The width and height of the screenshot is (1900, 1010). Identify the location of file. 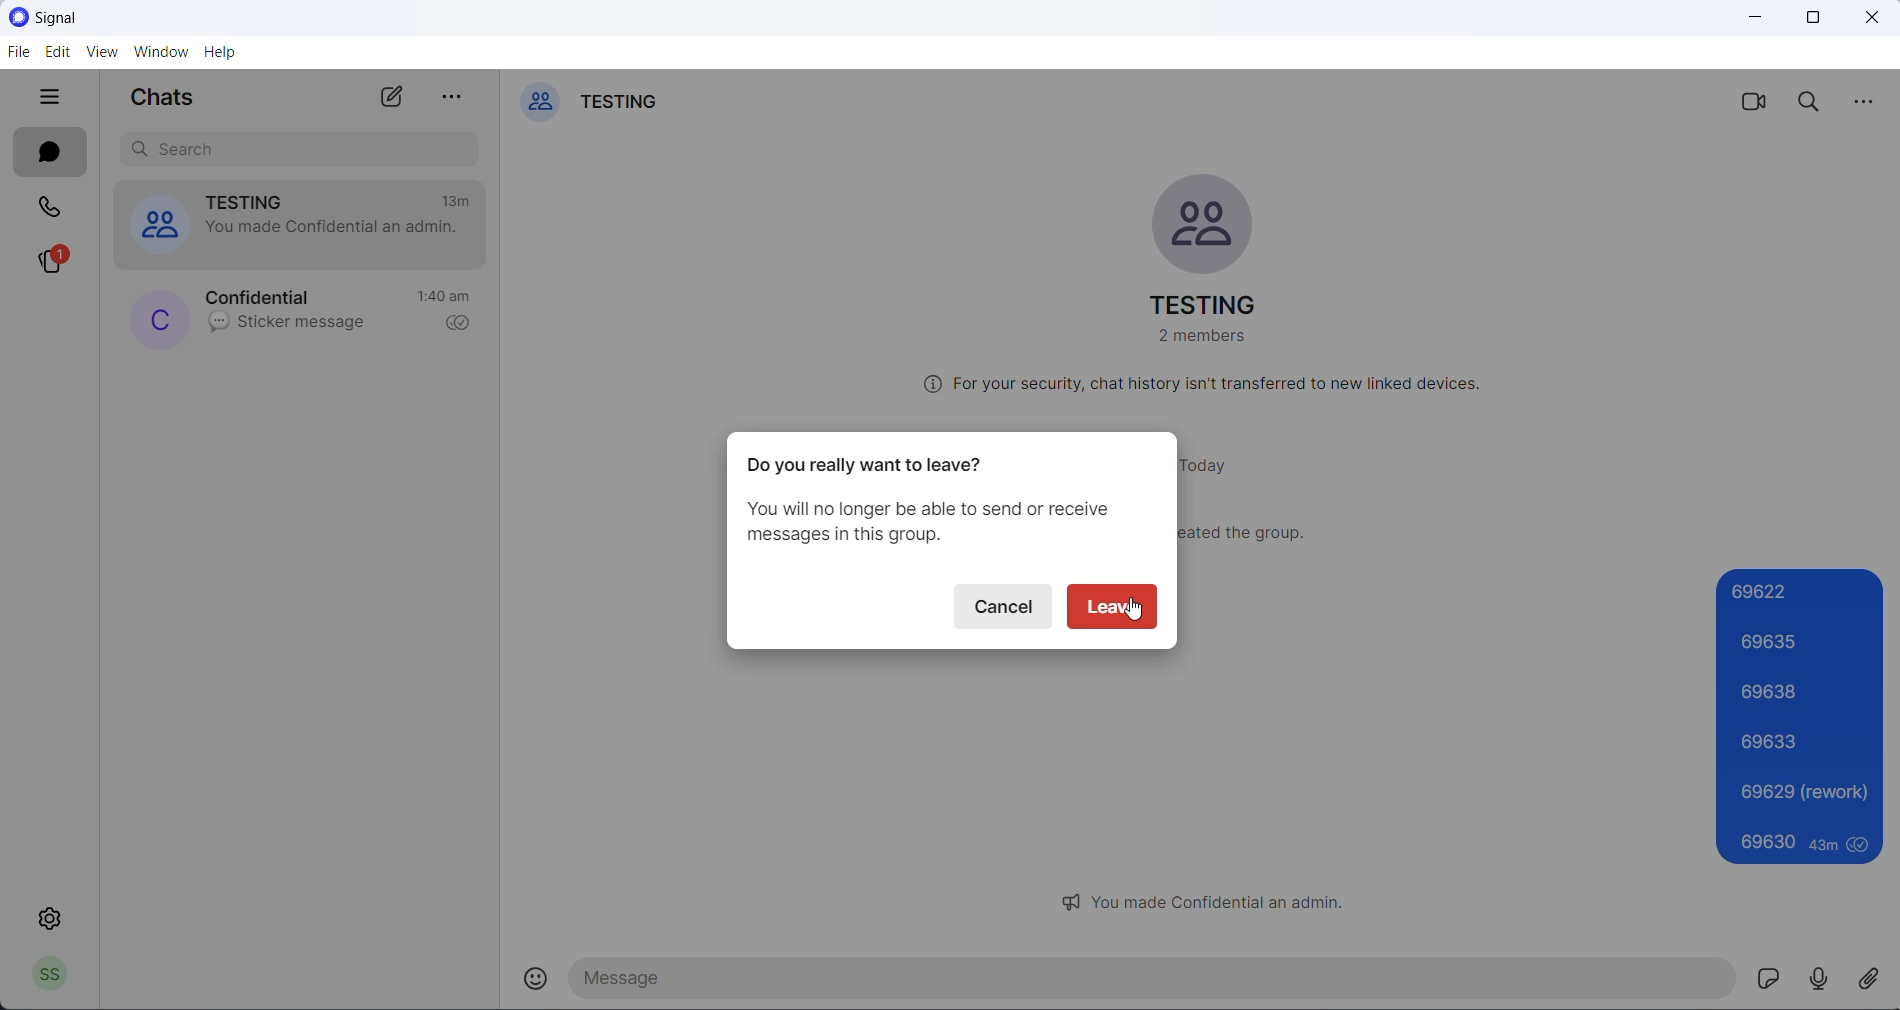
(15, 53).